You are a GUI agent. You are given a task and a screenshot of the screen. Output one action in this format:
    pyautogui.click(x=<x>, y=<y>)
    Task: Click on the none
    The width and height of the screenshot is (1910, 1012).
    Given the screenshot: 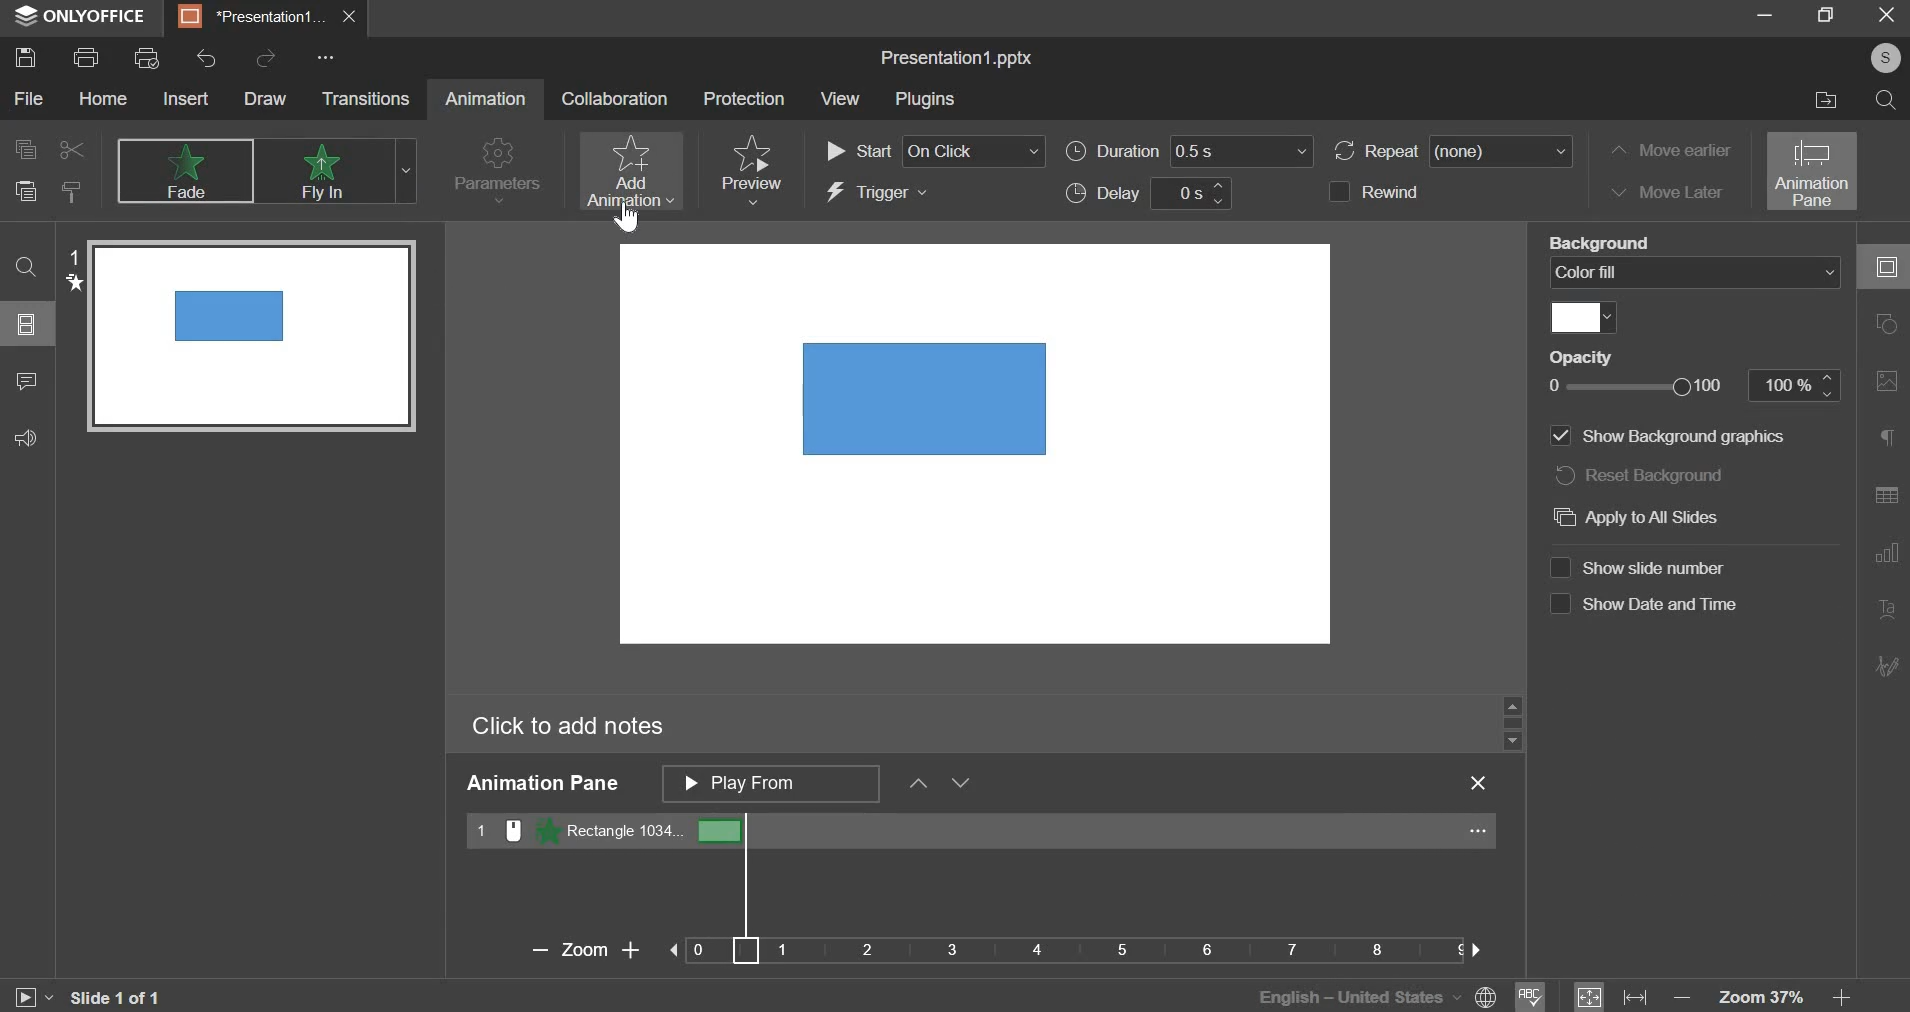 What is the action you would take?
    pyautogui.click(x=185, y=169)
    